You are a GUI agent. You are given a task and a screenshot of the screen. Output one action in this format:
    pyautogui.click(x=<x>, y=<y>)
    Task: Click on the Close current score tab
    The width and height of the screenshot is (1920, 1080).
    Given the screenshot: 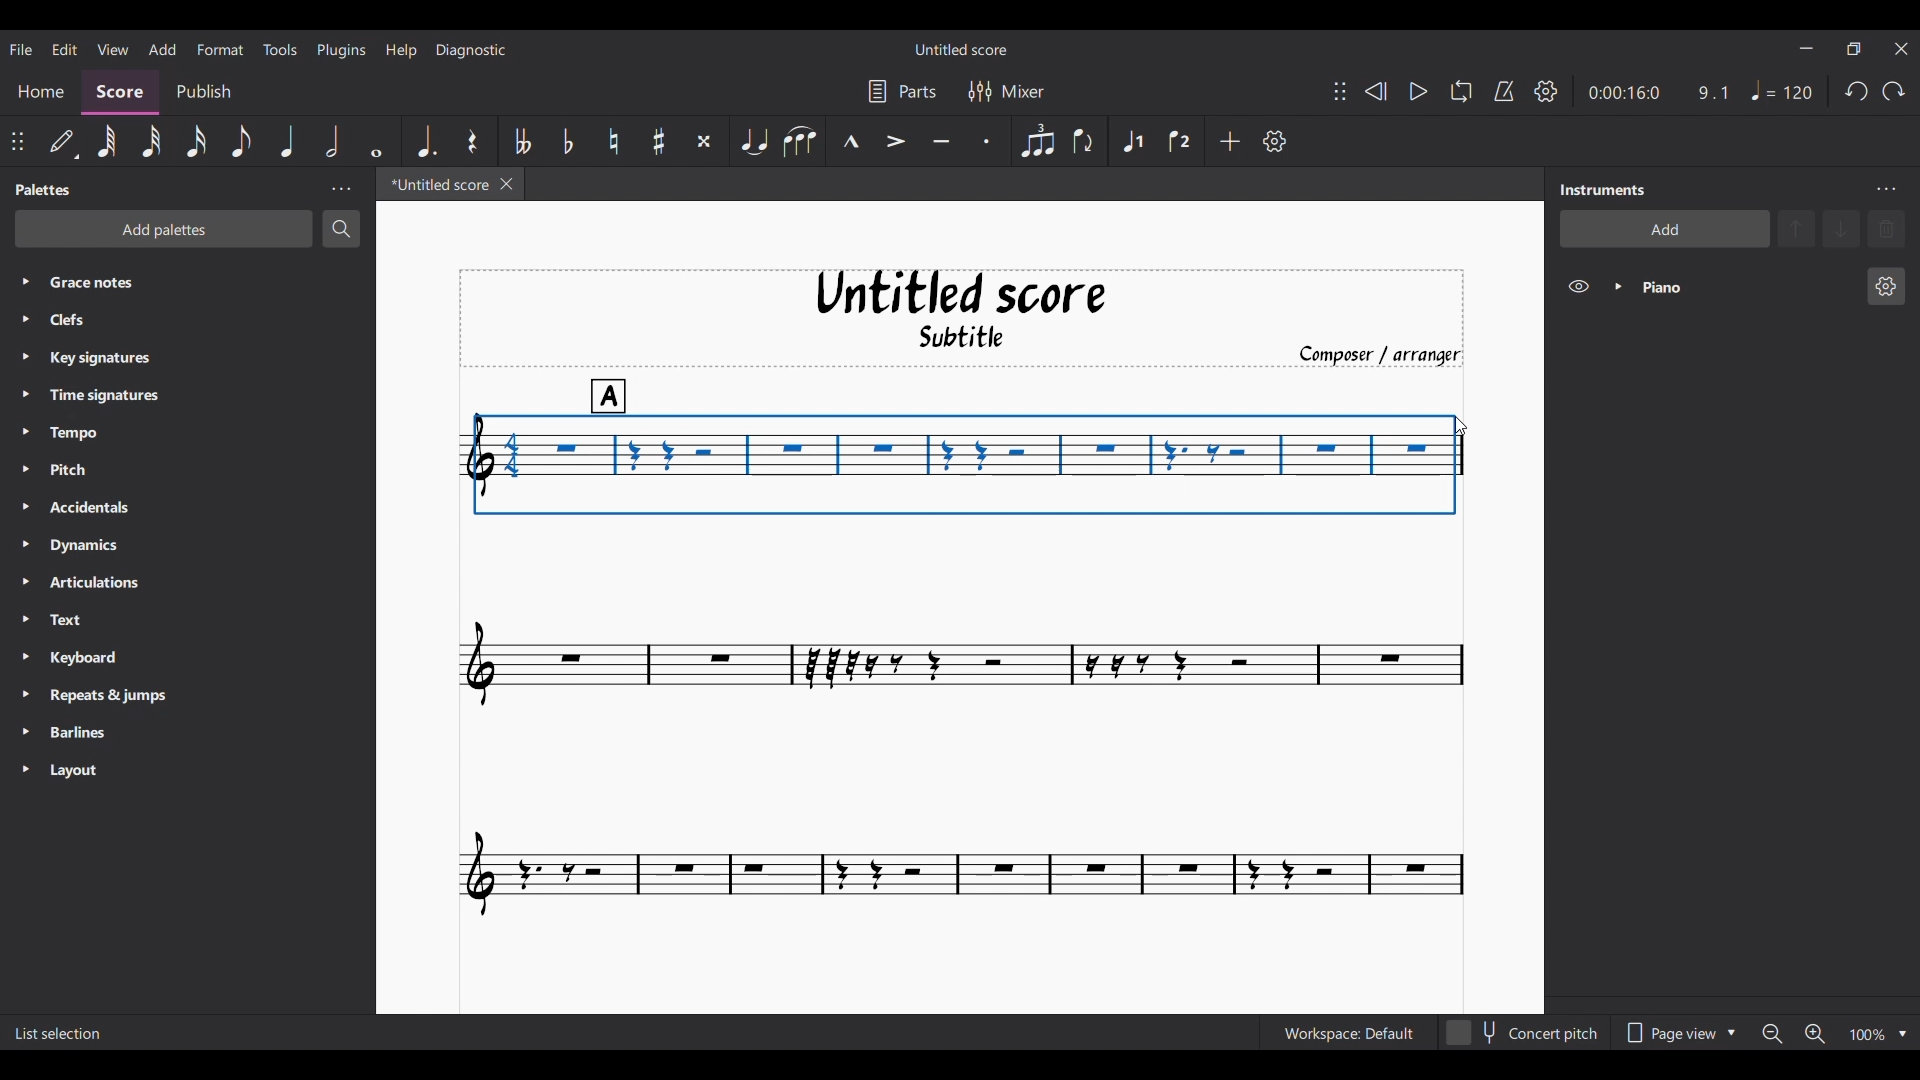 What is the action you would take?
    pyautogui.click(x=506, y=184)
    